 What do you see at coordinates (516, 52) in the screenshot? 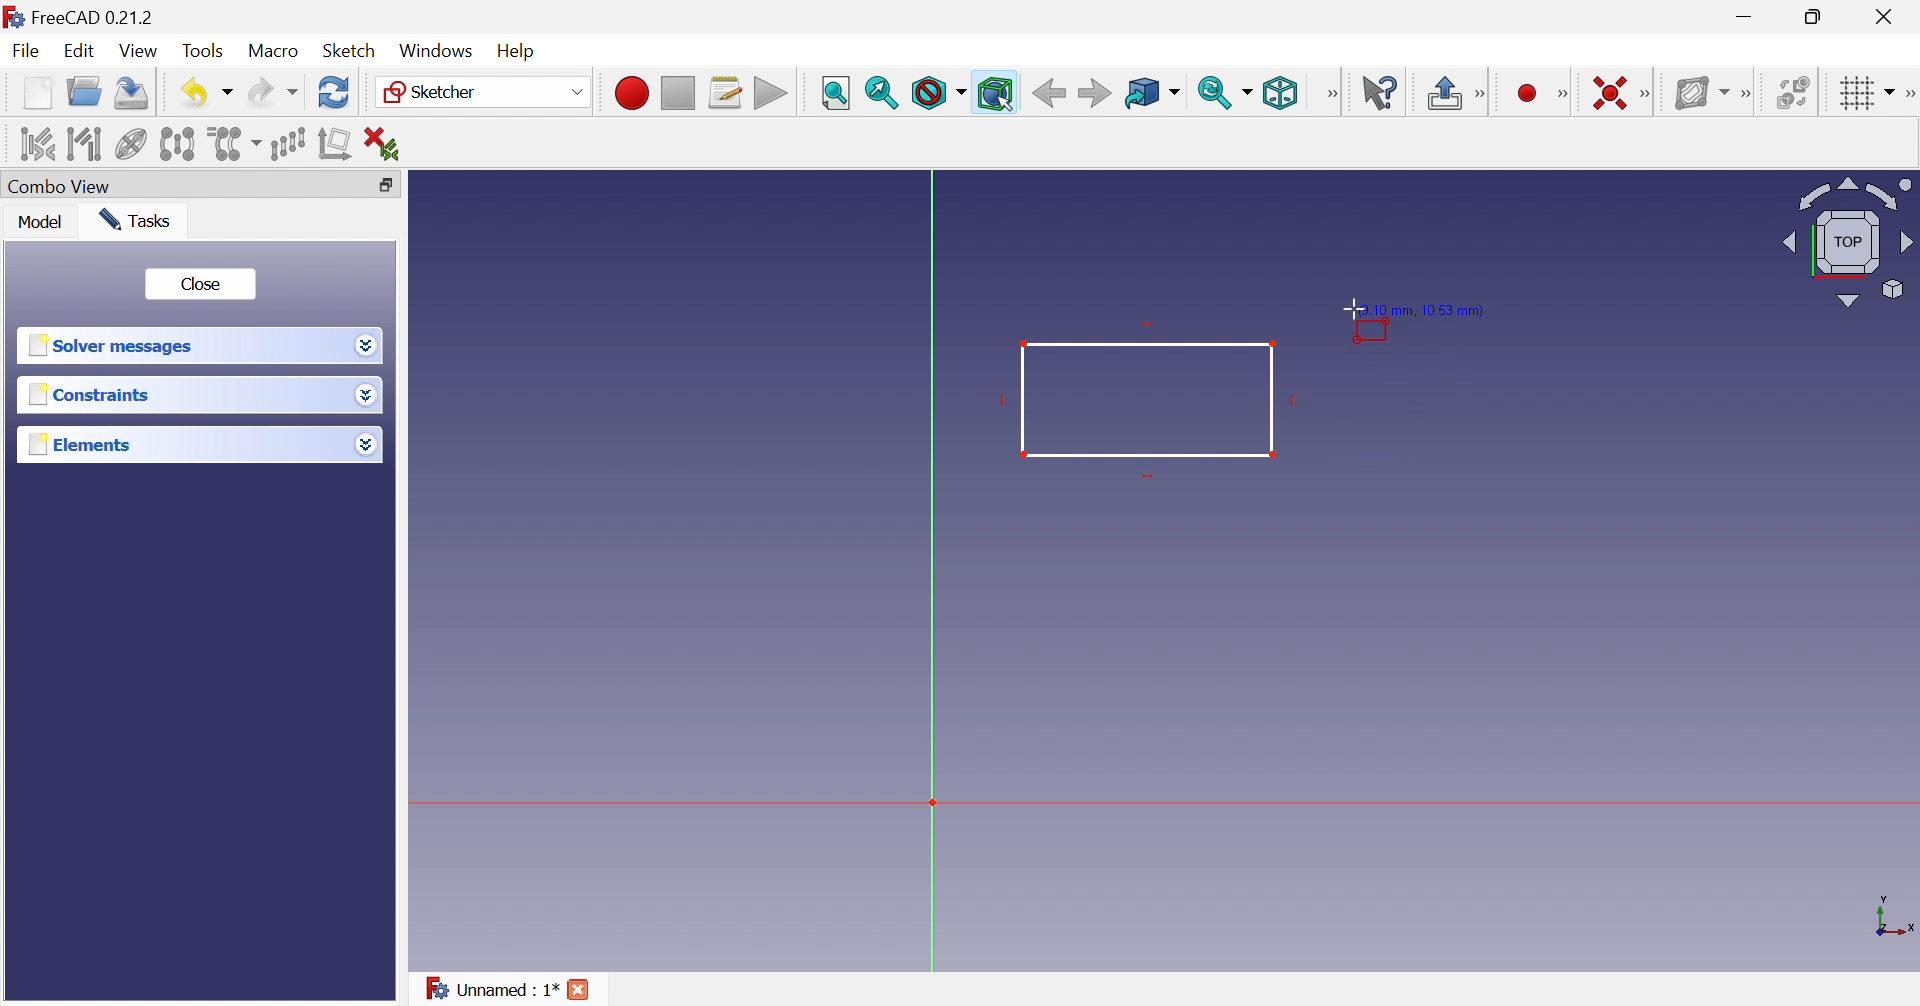
I see `` at bounding box center [516, 52].